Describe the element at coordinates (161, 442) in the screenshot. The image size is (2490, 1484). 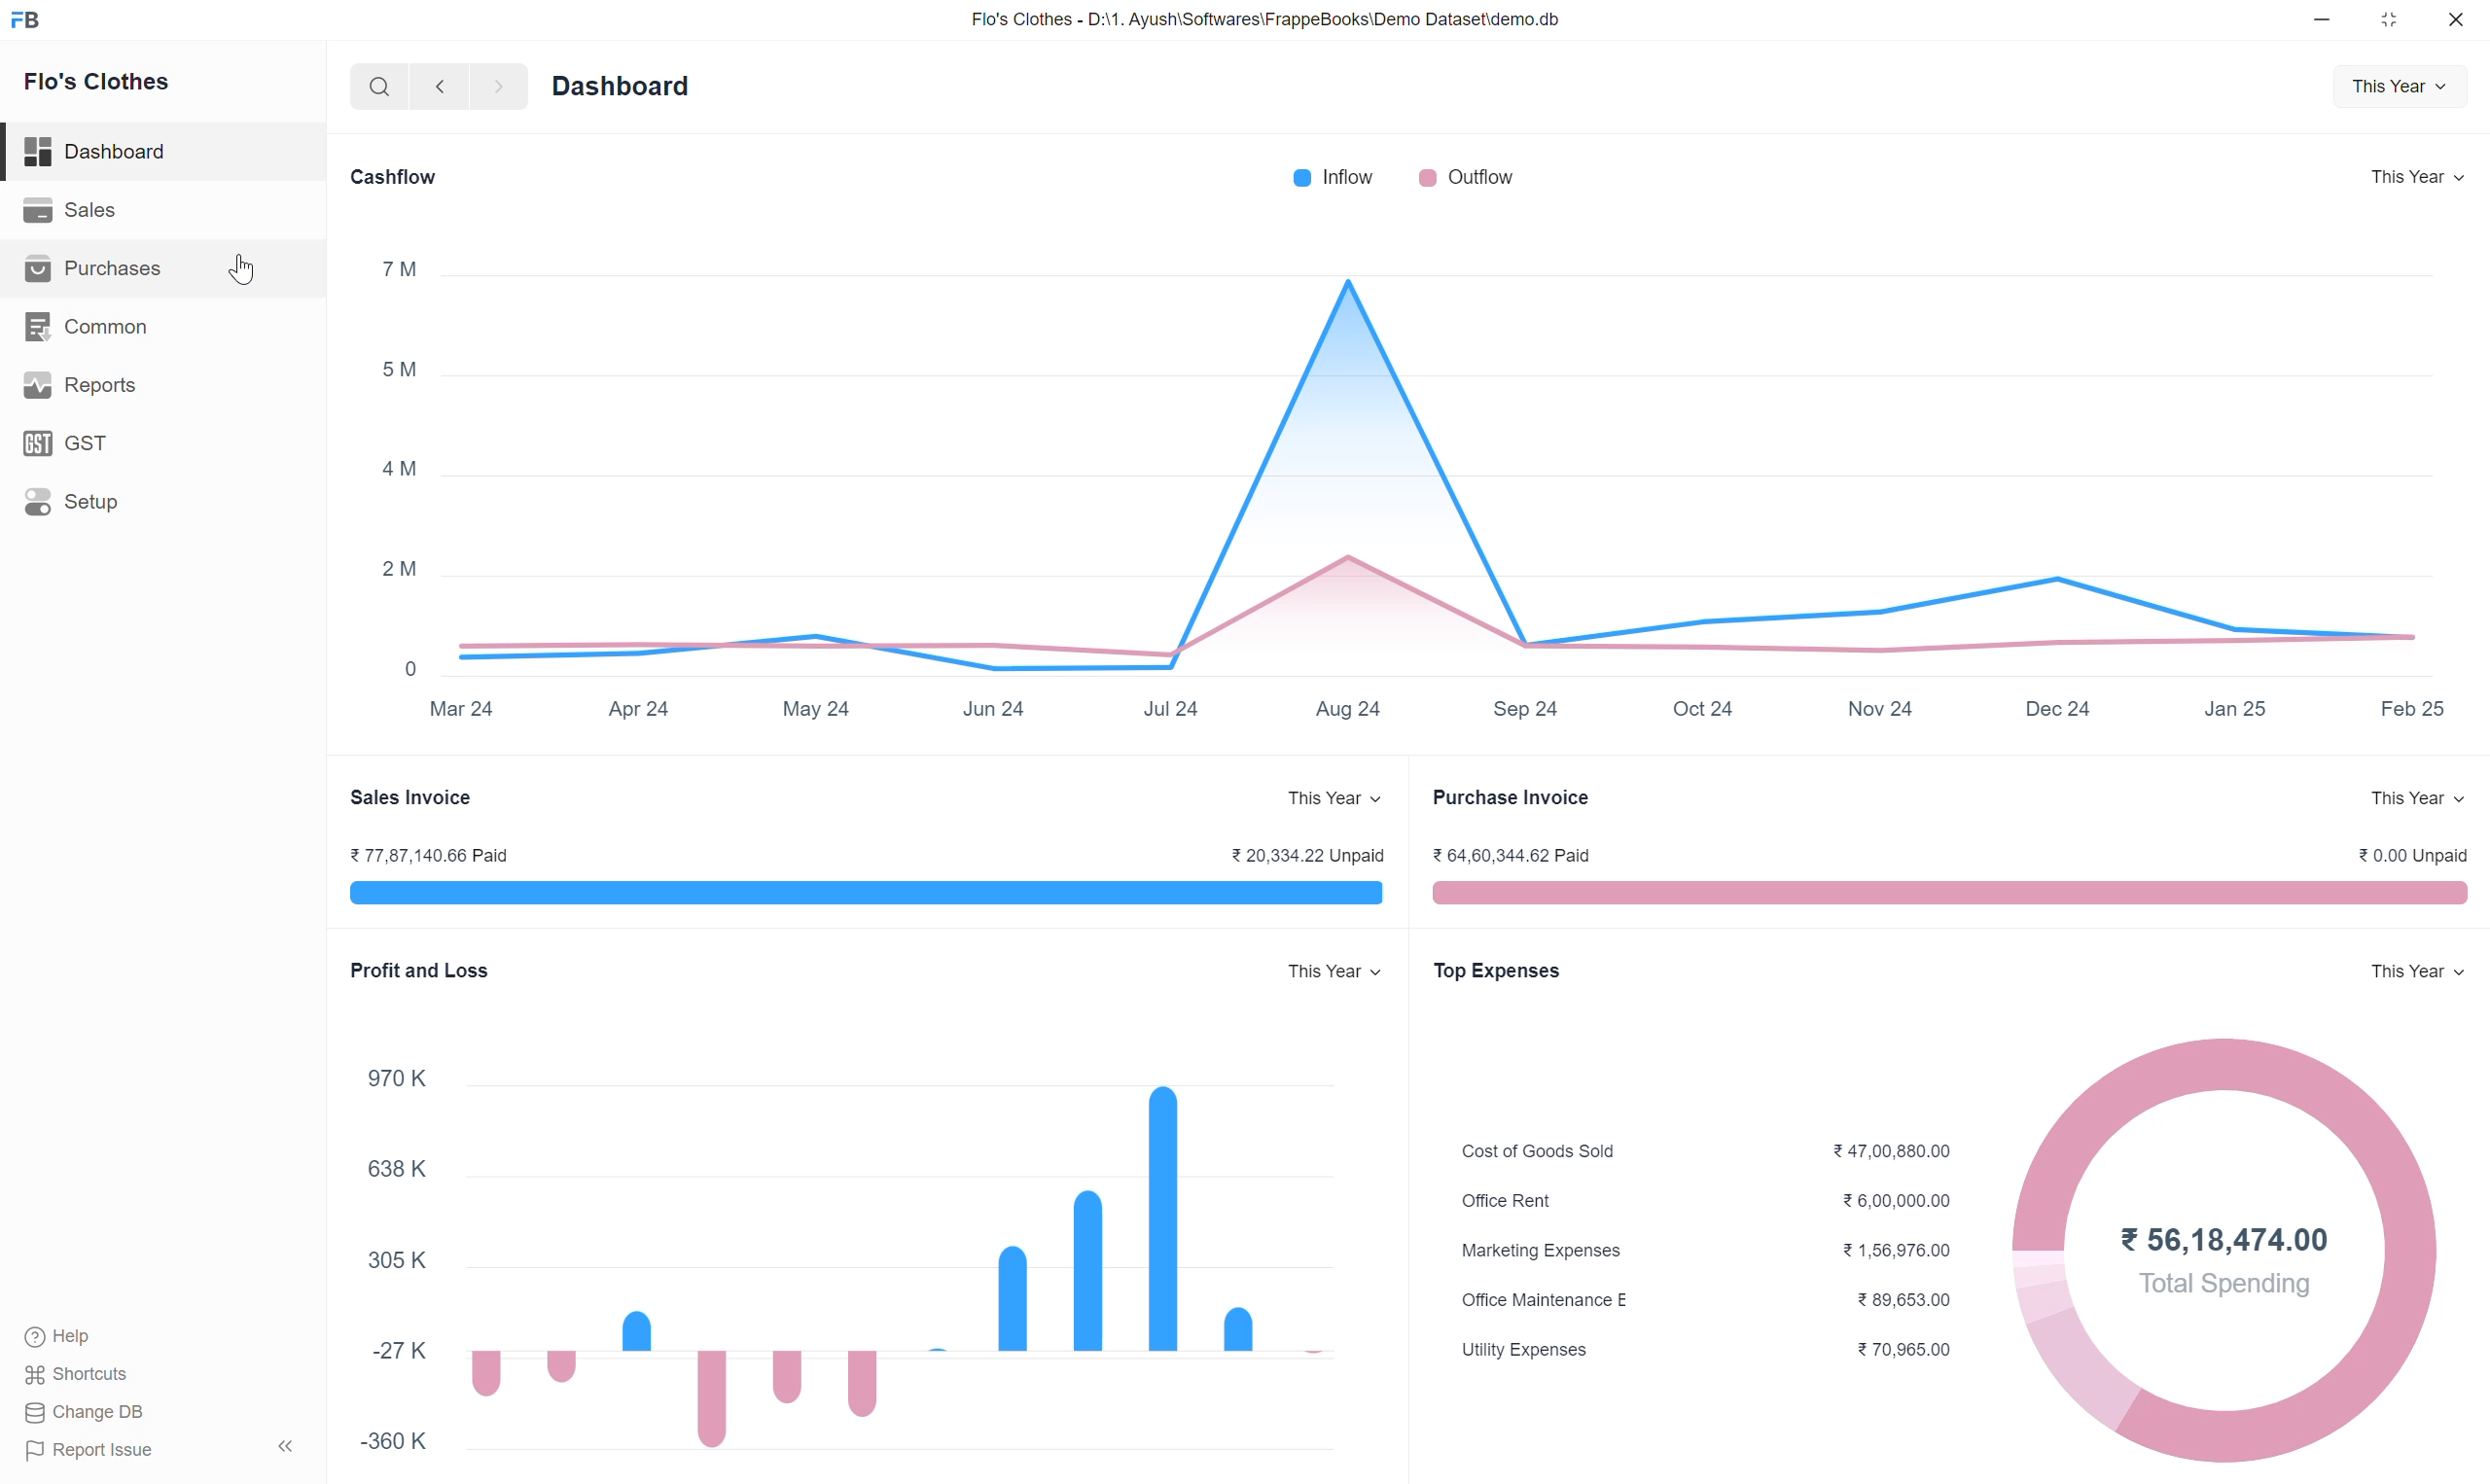
I see `GST` at that location.